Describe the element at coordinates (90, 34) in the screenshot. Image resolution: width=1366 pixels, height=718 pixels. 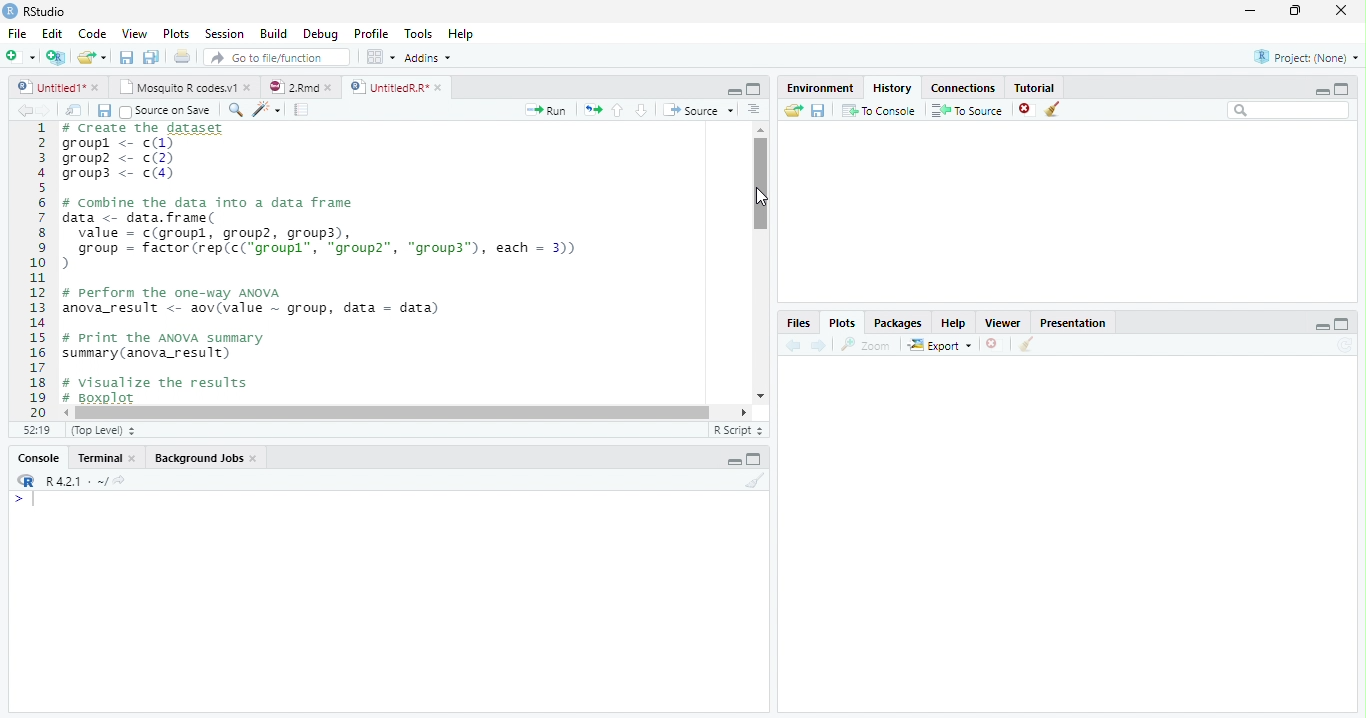
I see `Code` at that location.